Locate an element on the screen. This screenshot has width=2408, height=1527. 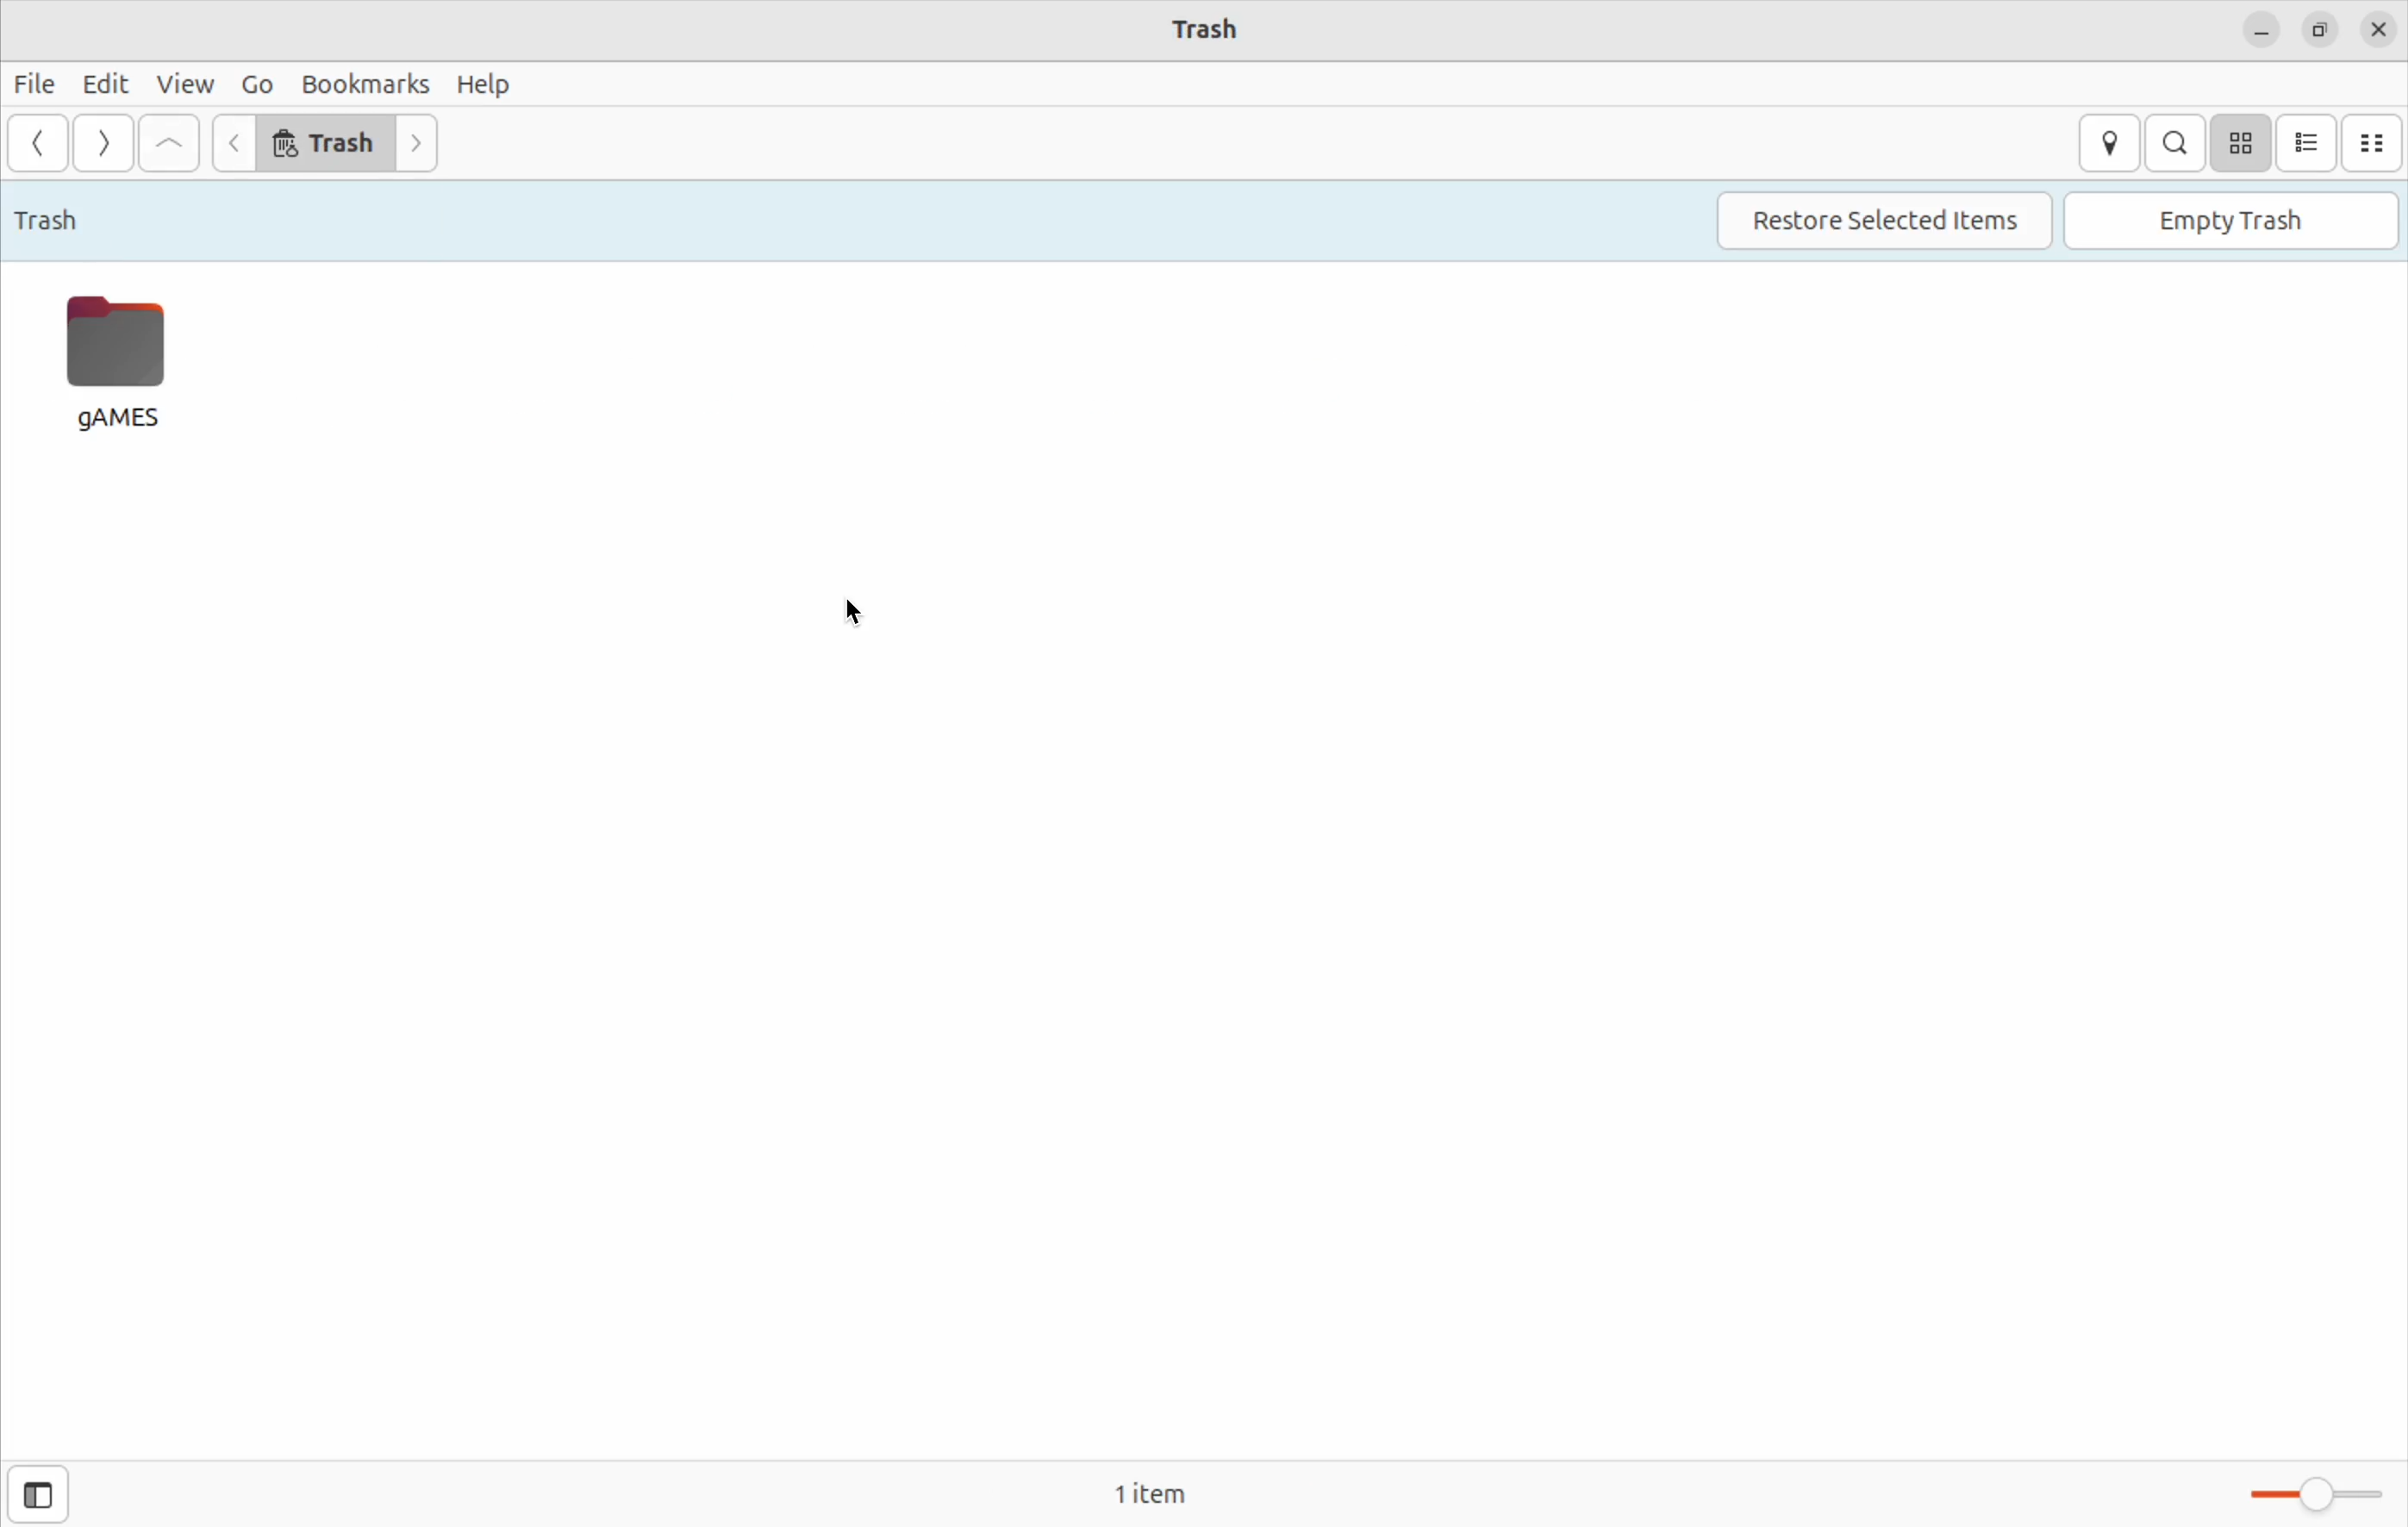
search bar is located at coordinates (2178, 143).